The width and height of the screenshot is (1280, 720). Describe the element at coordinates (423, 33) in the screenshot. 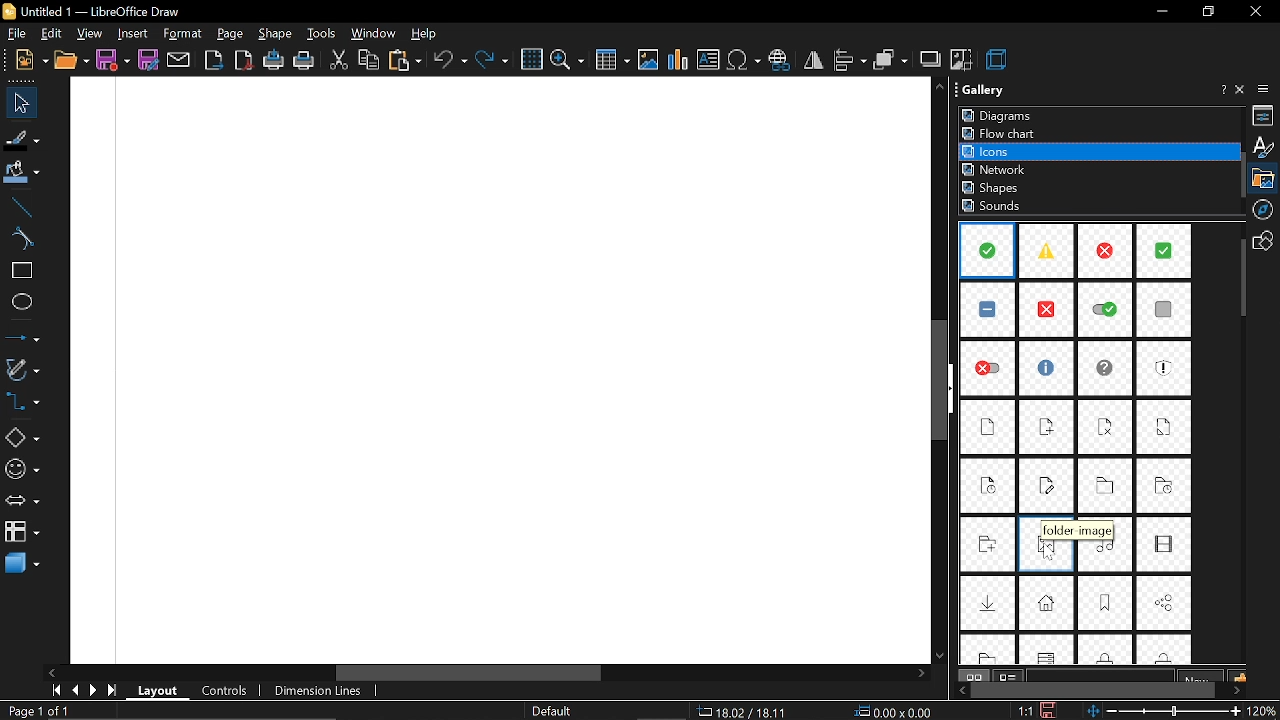

I see `help` at that location.